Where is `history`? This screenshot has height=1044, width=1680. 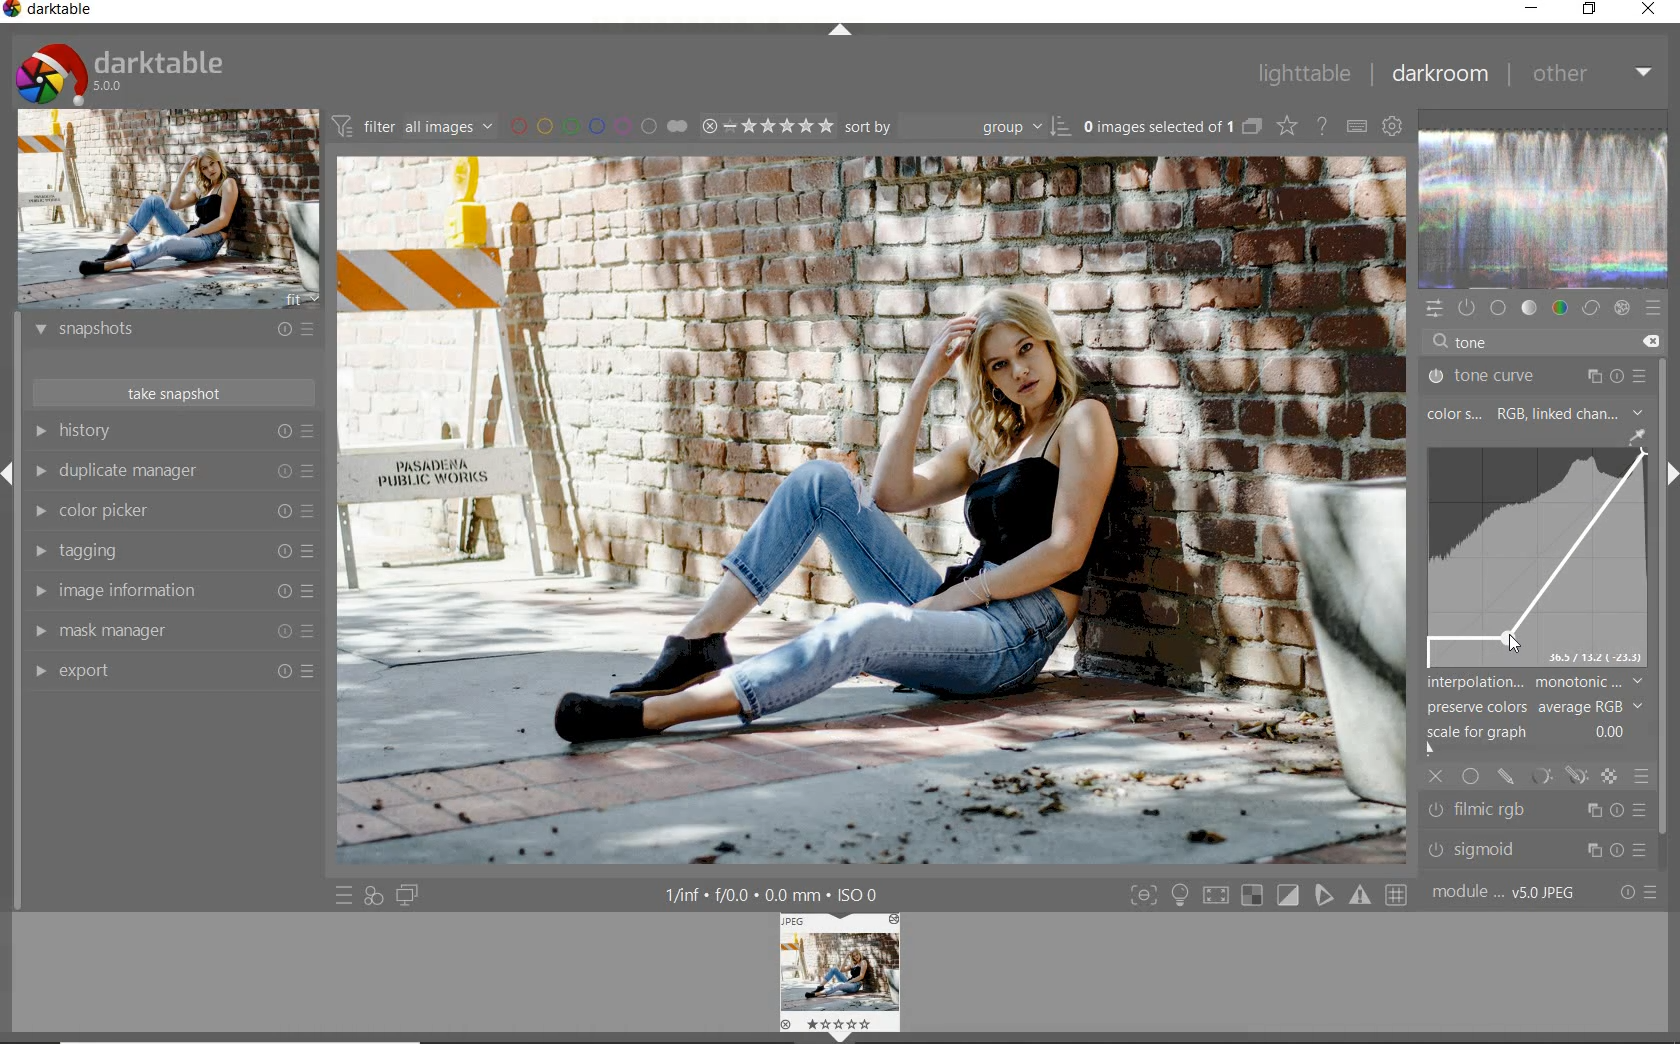
history is located at coordinates (173, 434).